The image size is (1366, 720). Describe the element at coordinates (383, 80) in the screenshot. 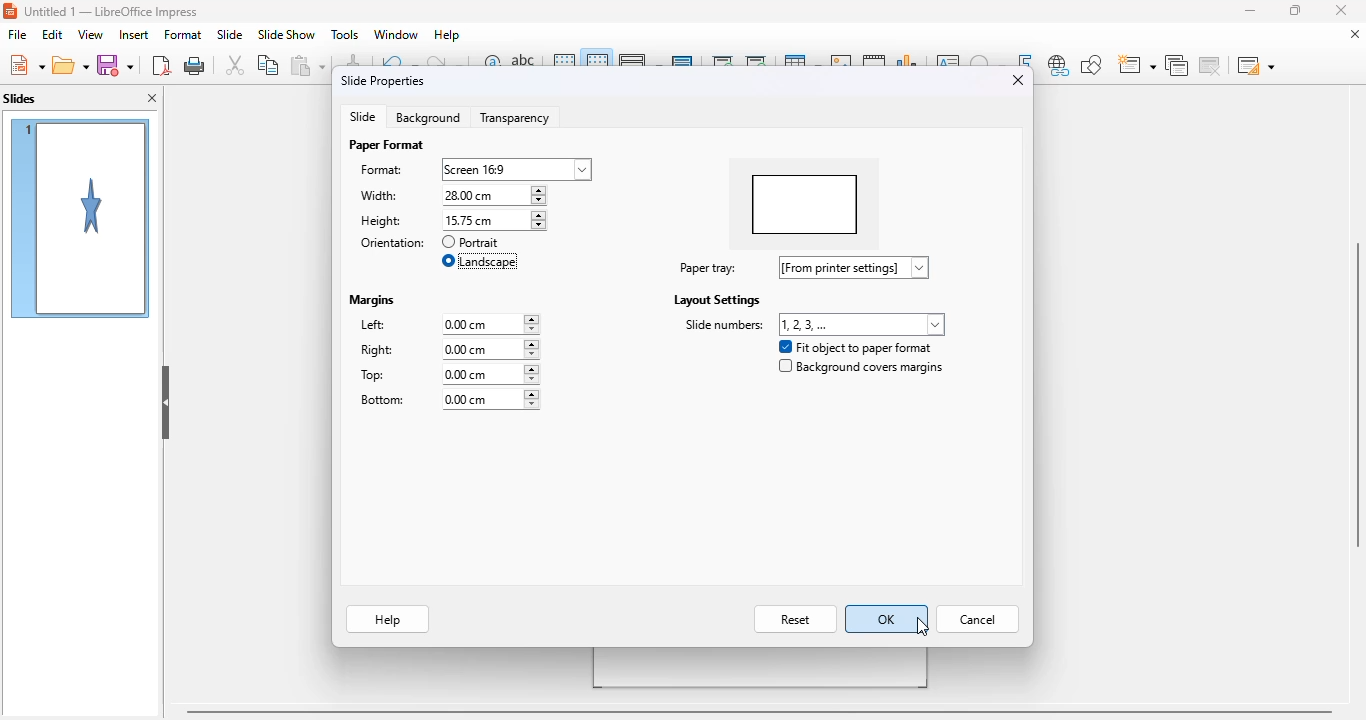

I see `slide properties` at that location.